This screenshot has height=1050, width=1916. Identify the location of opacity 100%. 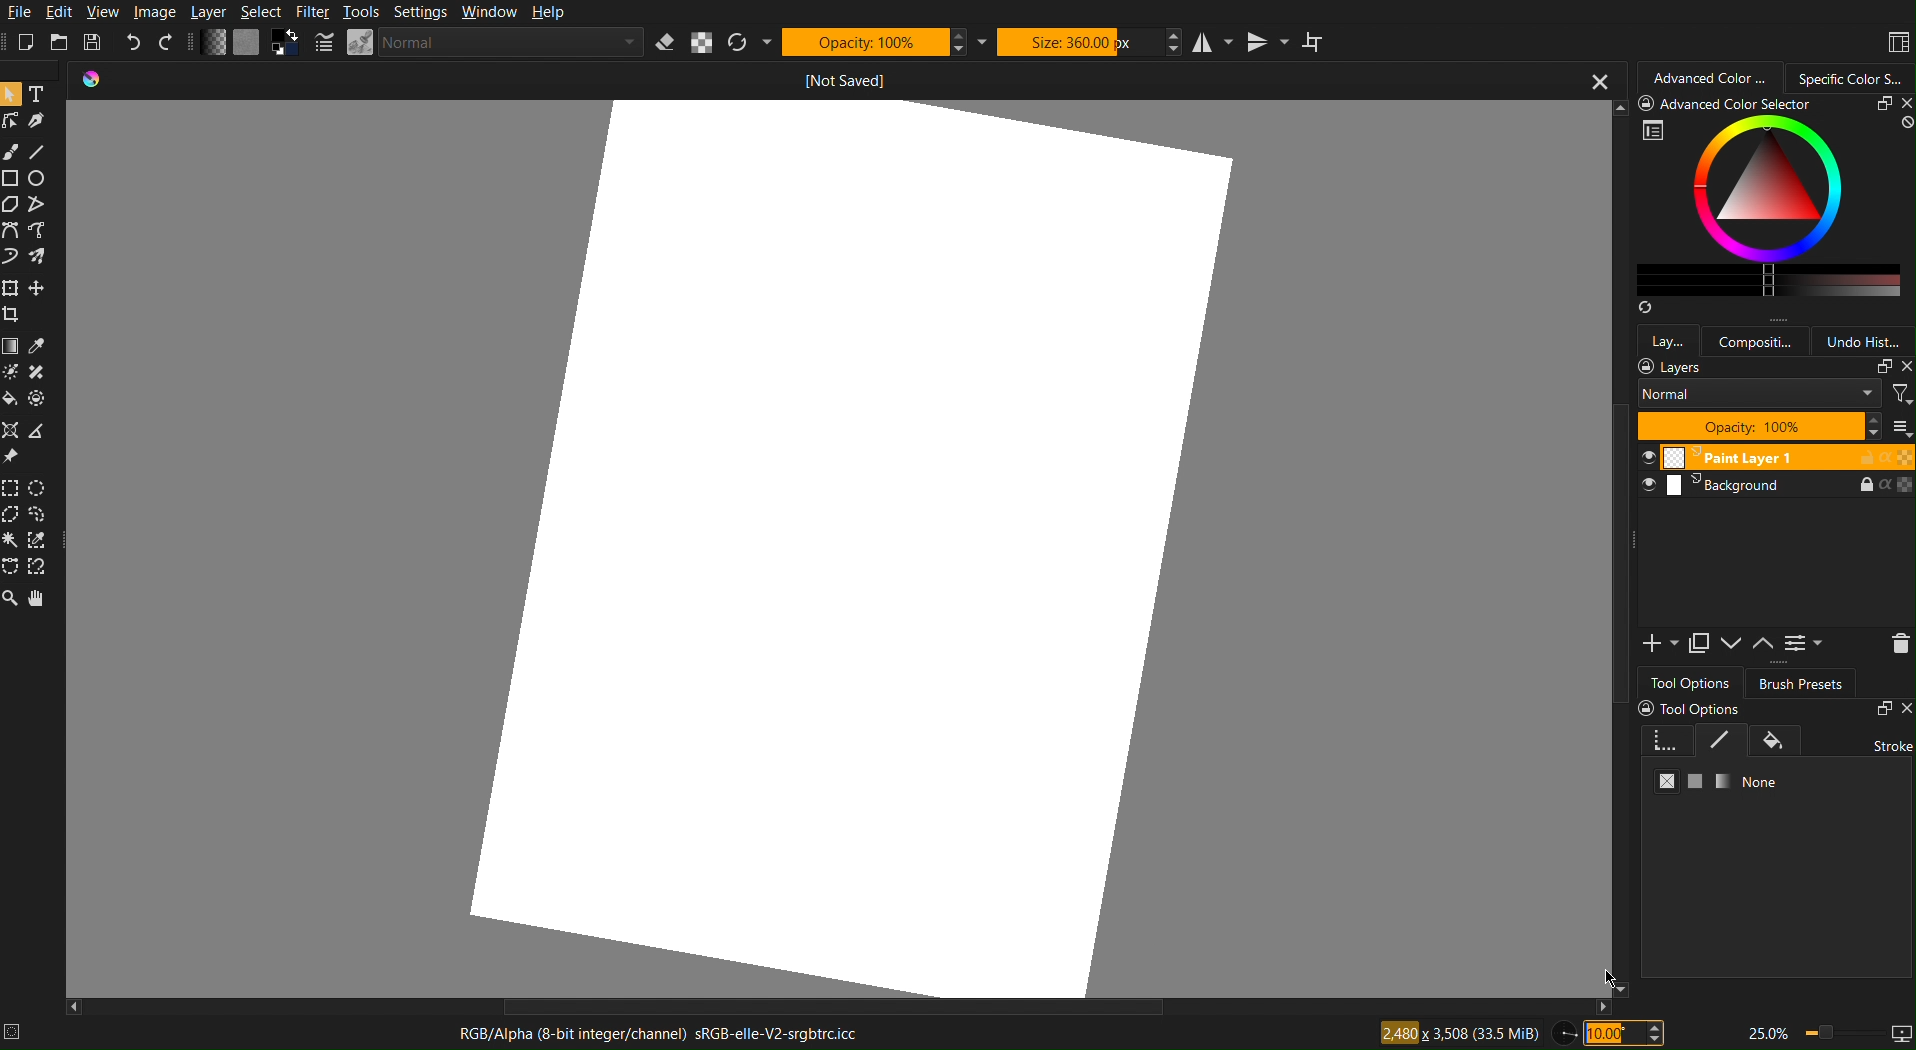
(1760, 427).